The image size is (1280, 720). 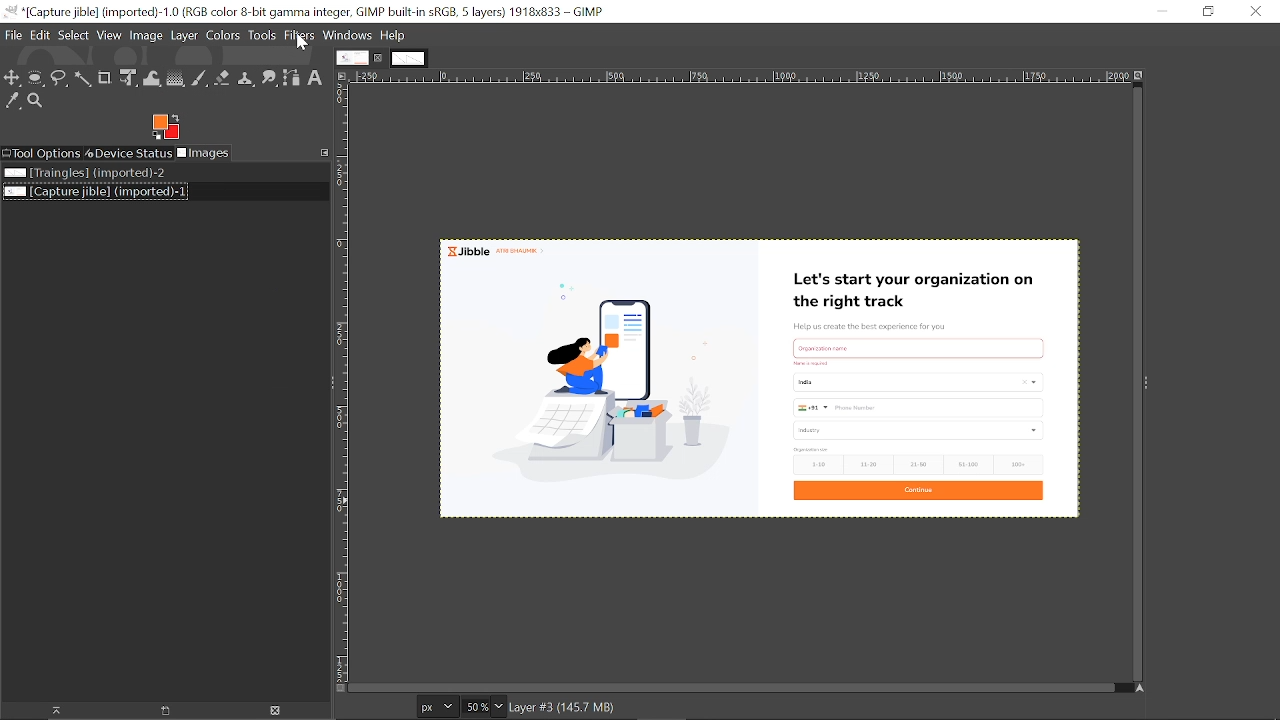 I want to click on View, so click(x=110, y=36).